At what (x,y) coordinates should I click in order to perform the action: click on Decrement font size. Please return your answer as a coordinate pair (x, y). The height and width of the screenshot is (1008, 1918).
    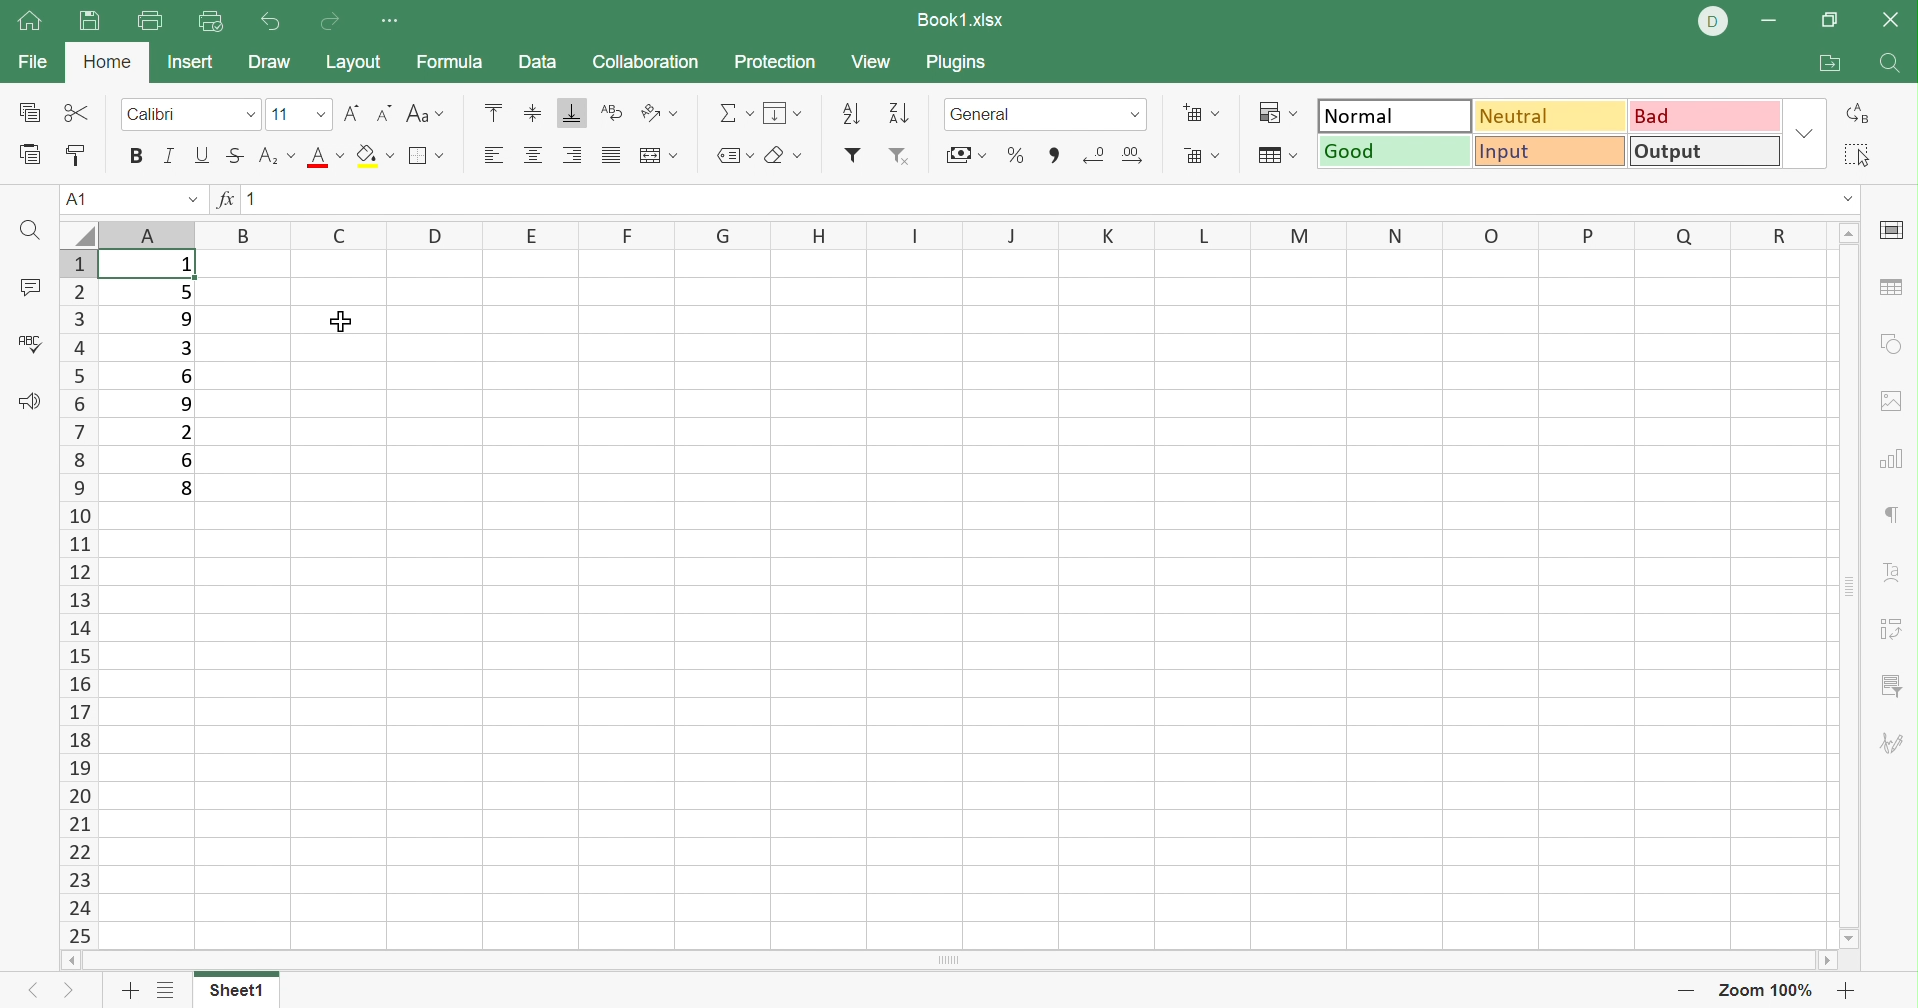
    Looking at the image, I should click on (385, 114).